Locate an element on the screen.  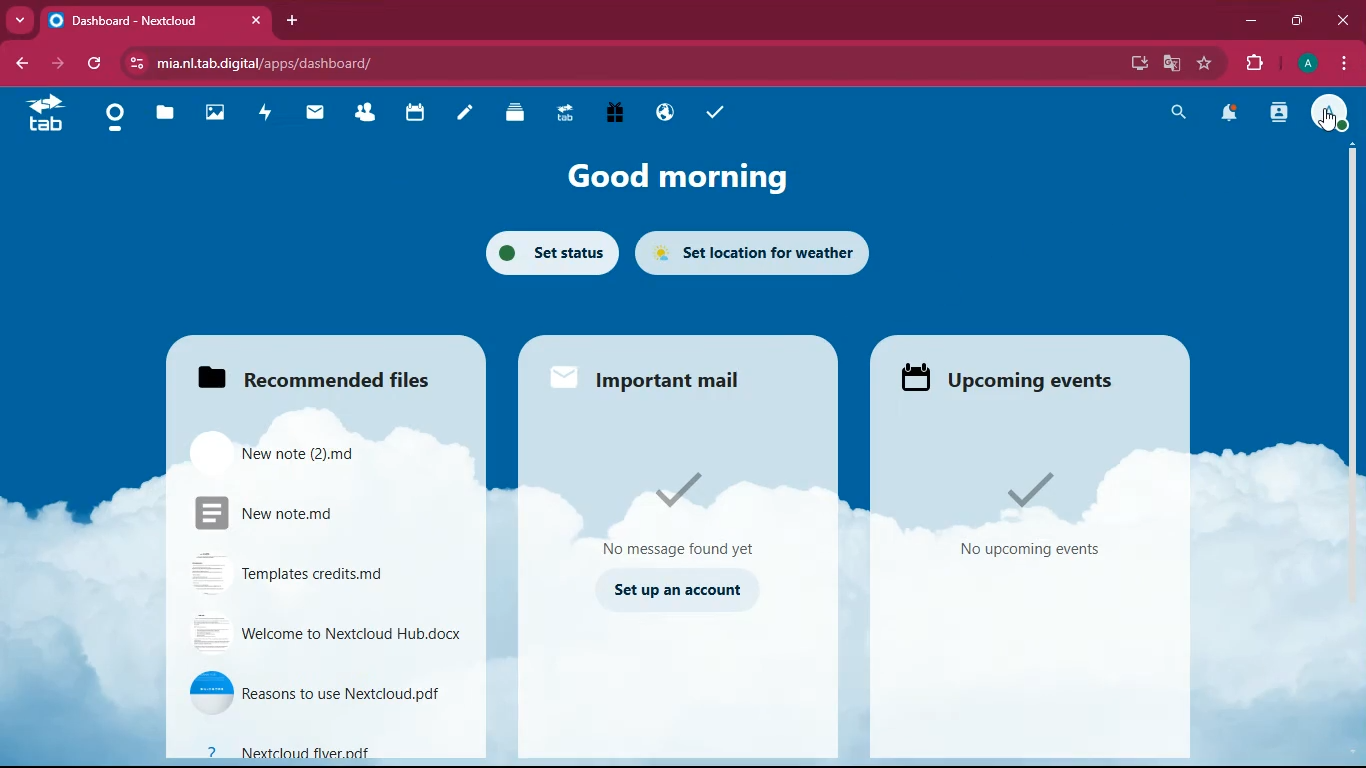
mail is located at coordinates (320, 115).